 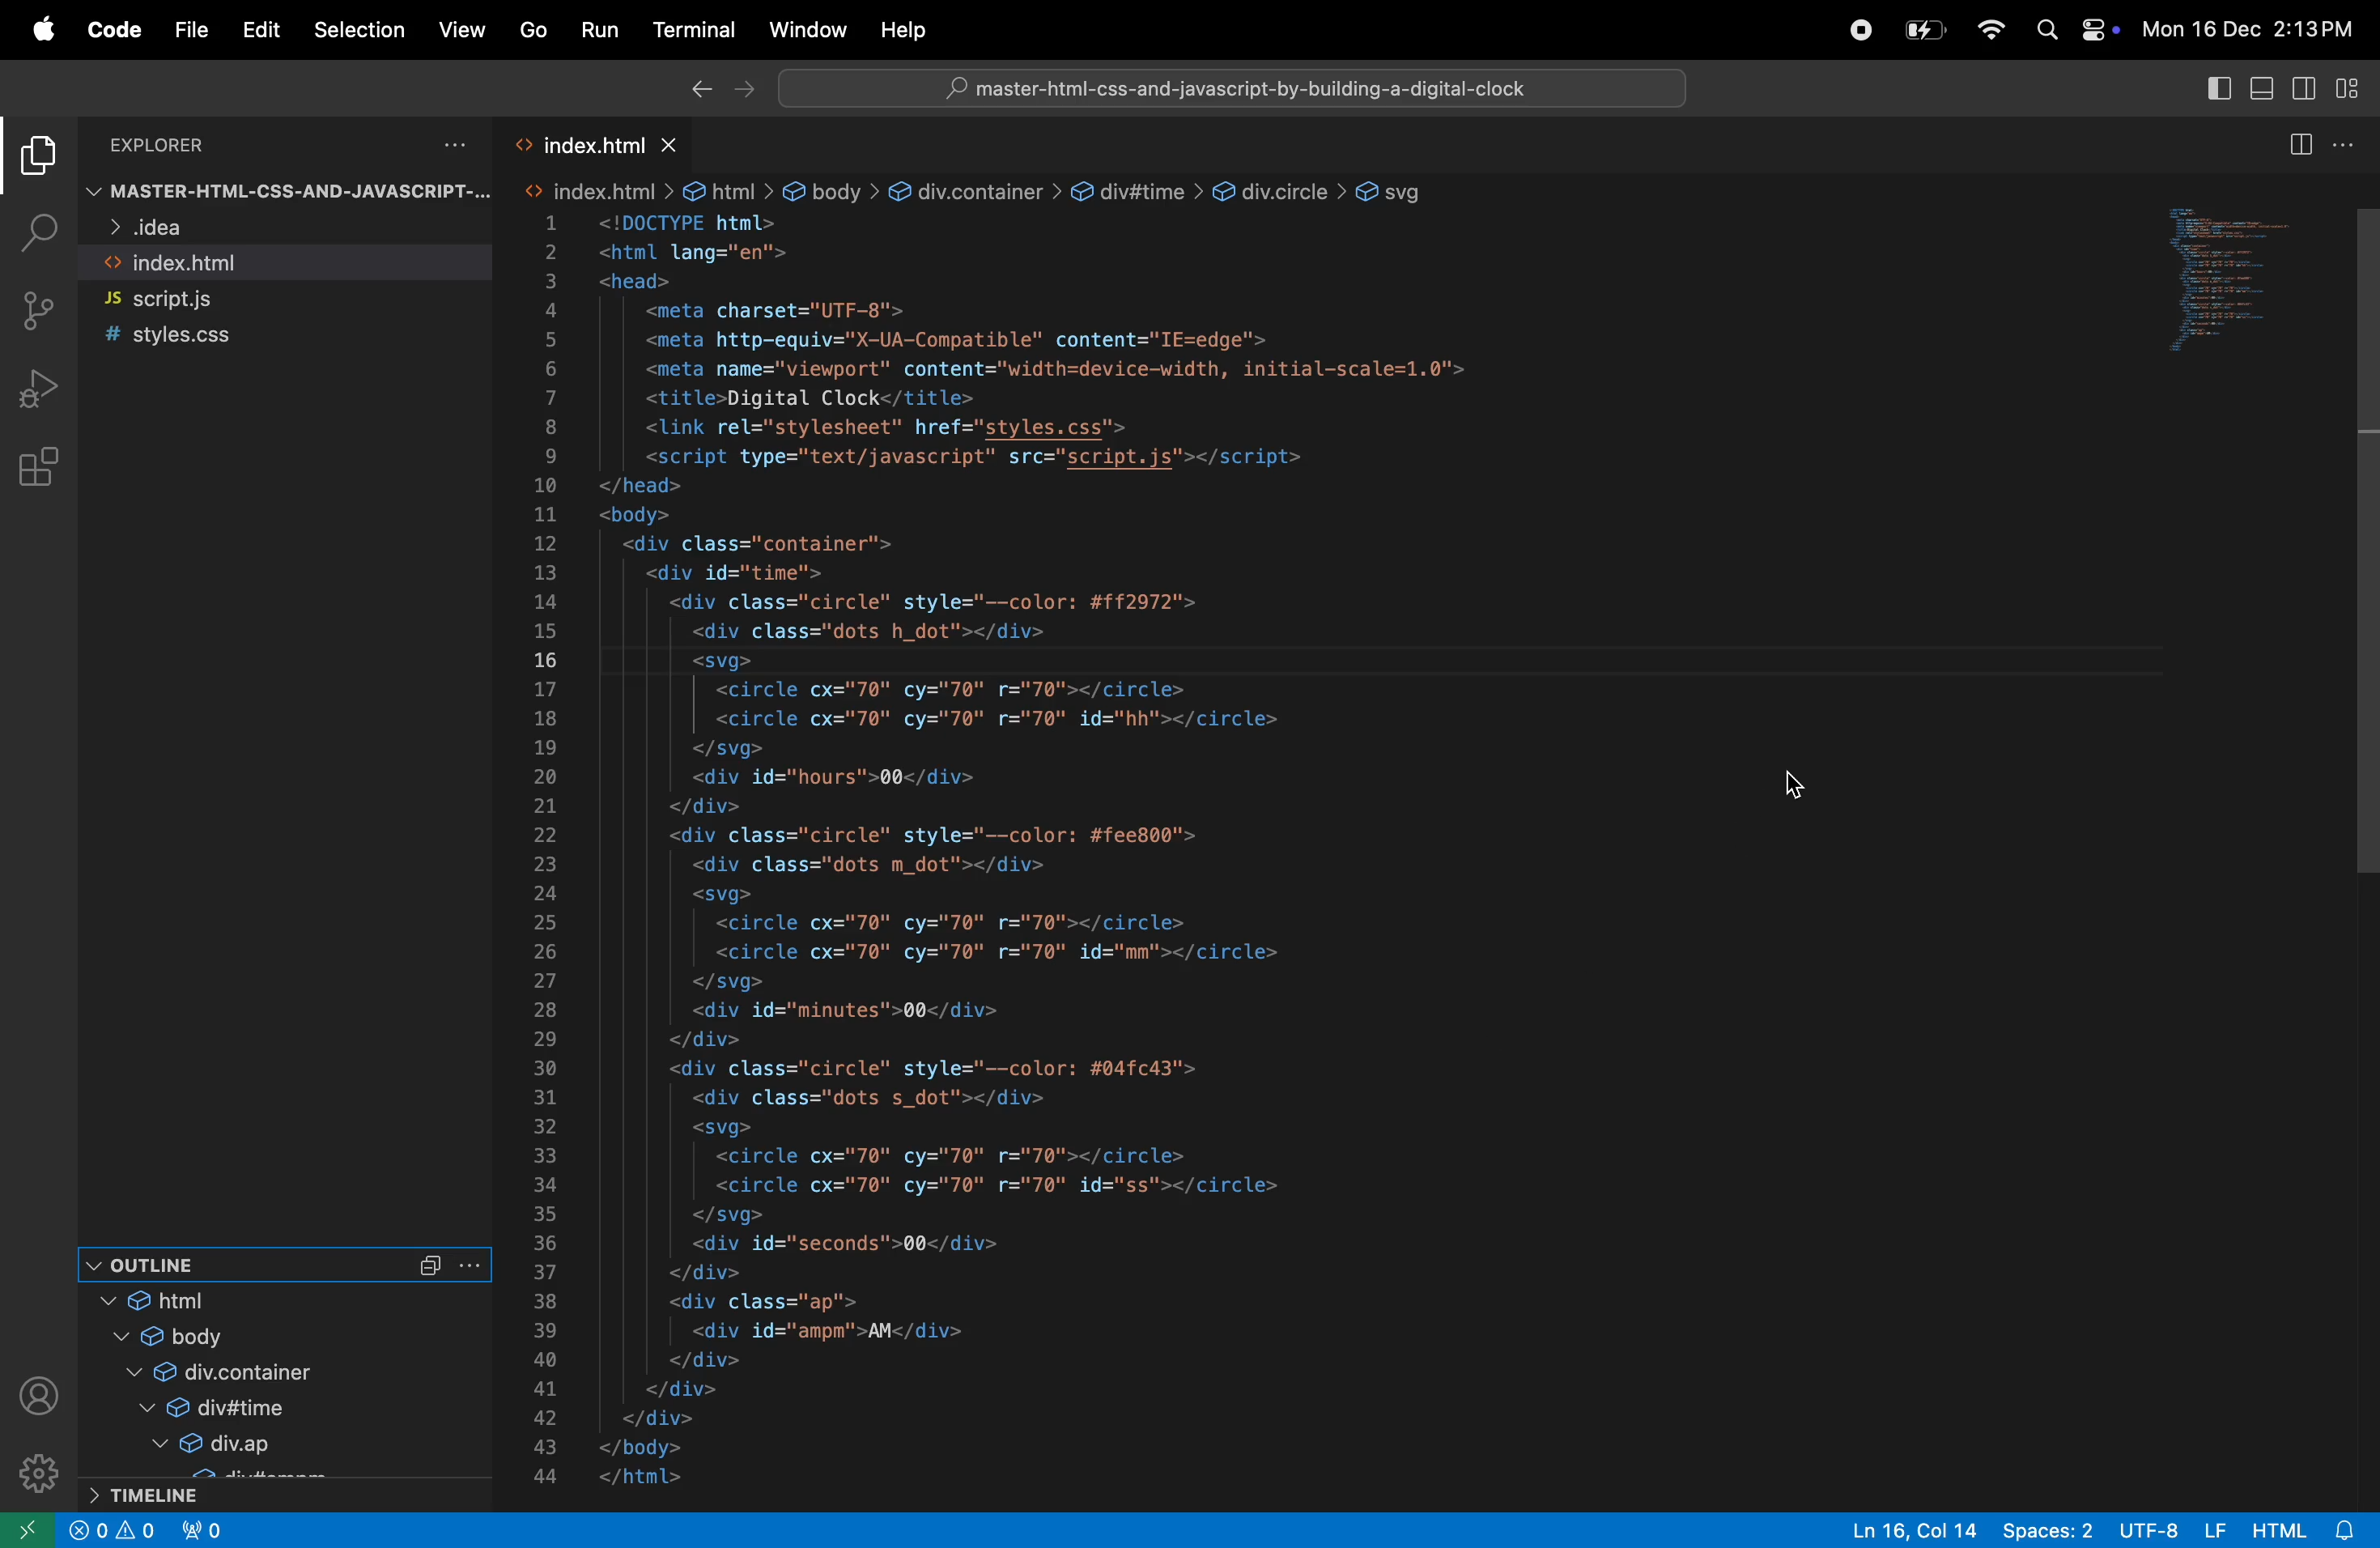 I want to click on spaces 2, so click(x=2050, y=1530).